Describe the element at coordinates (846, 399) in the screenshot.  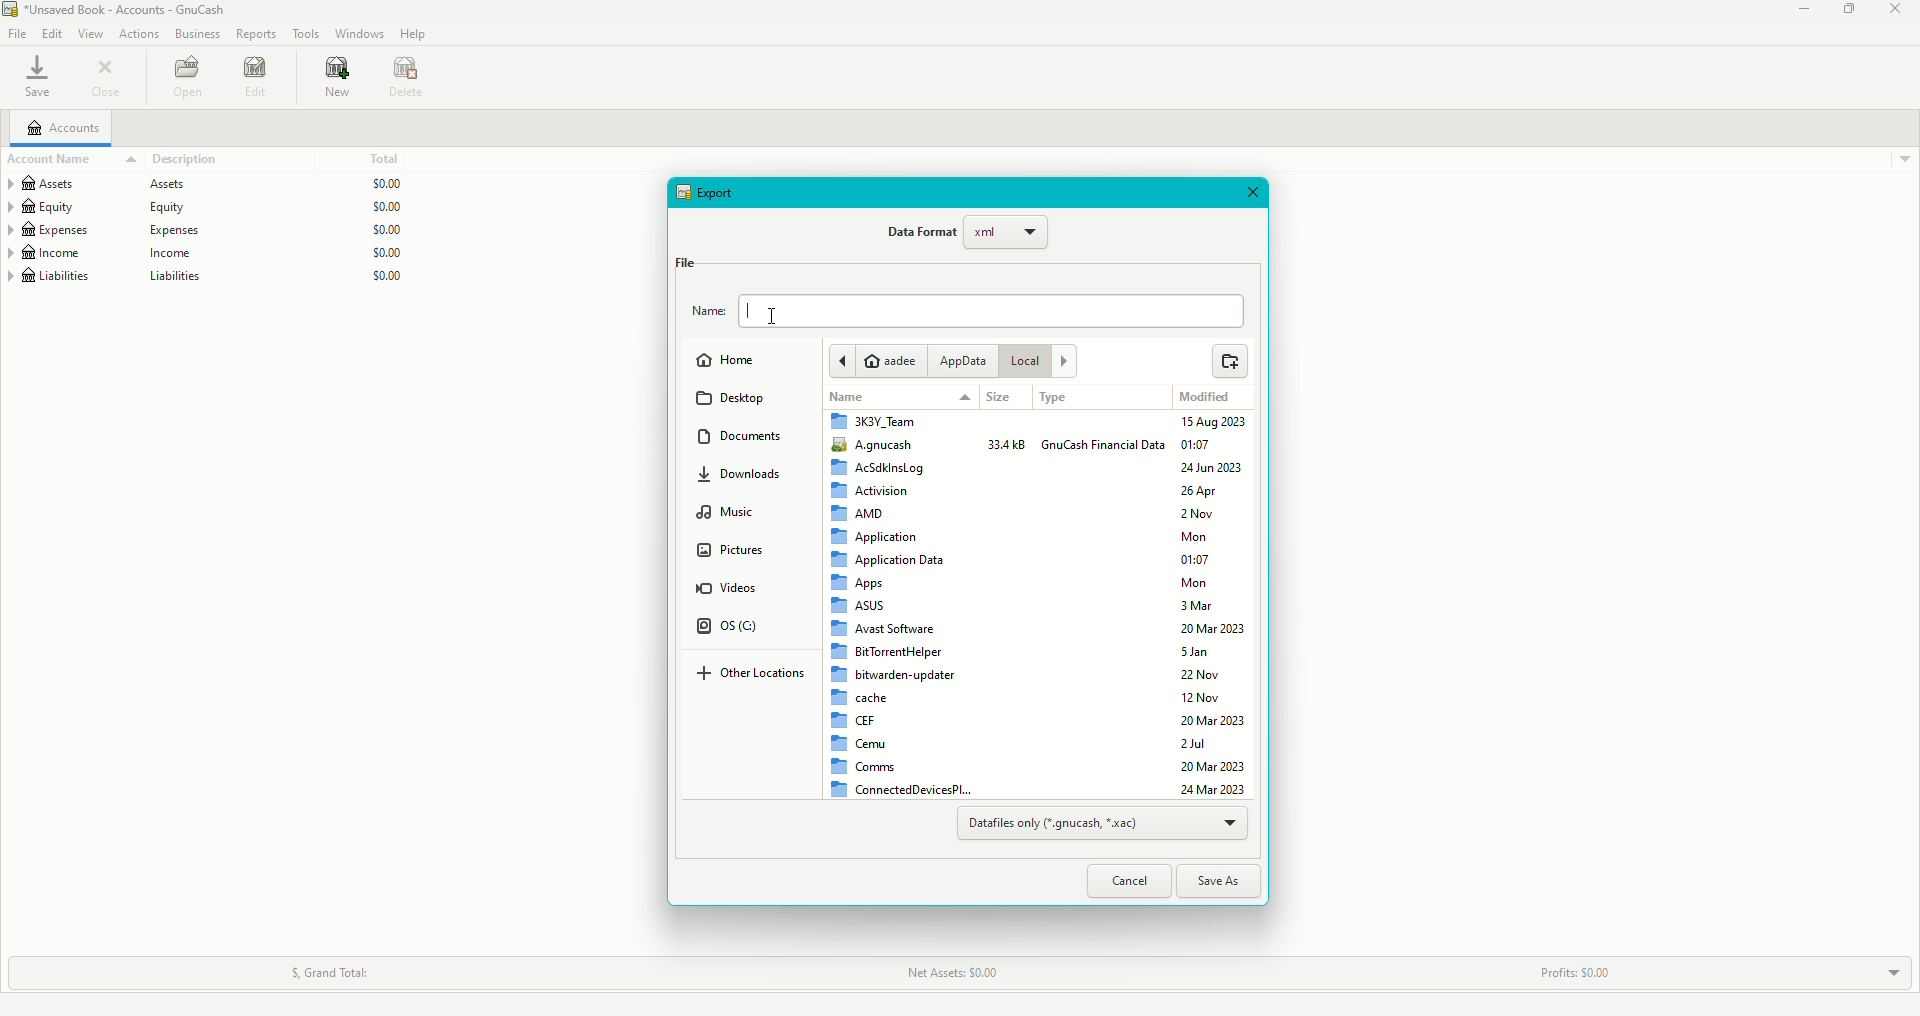
I see `Name` at that location.